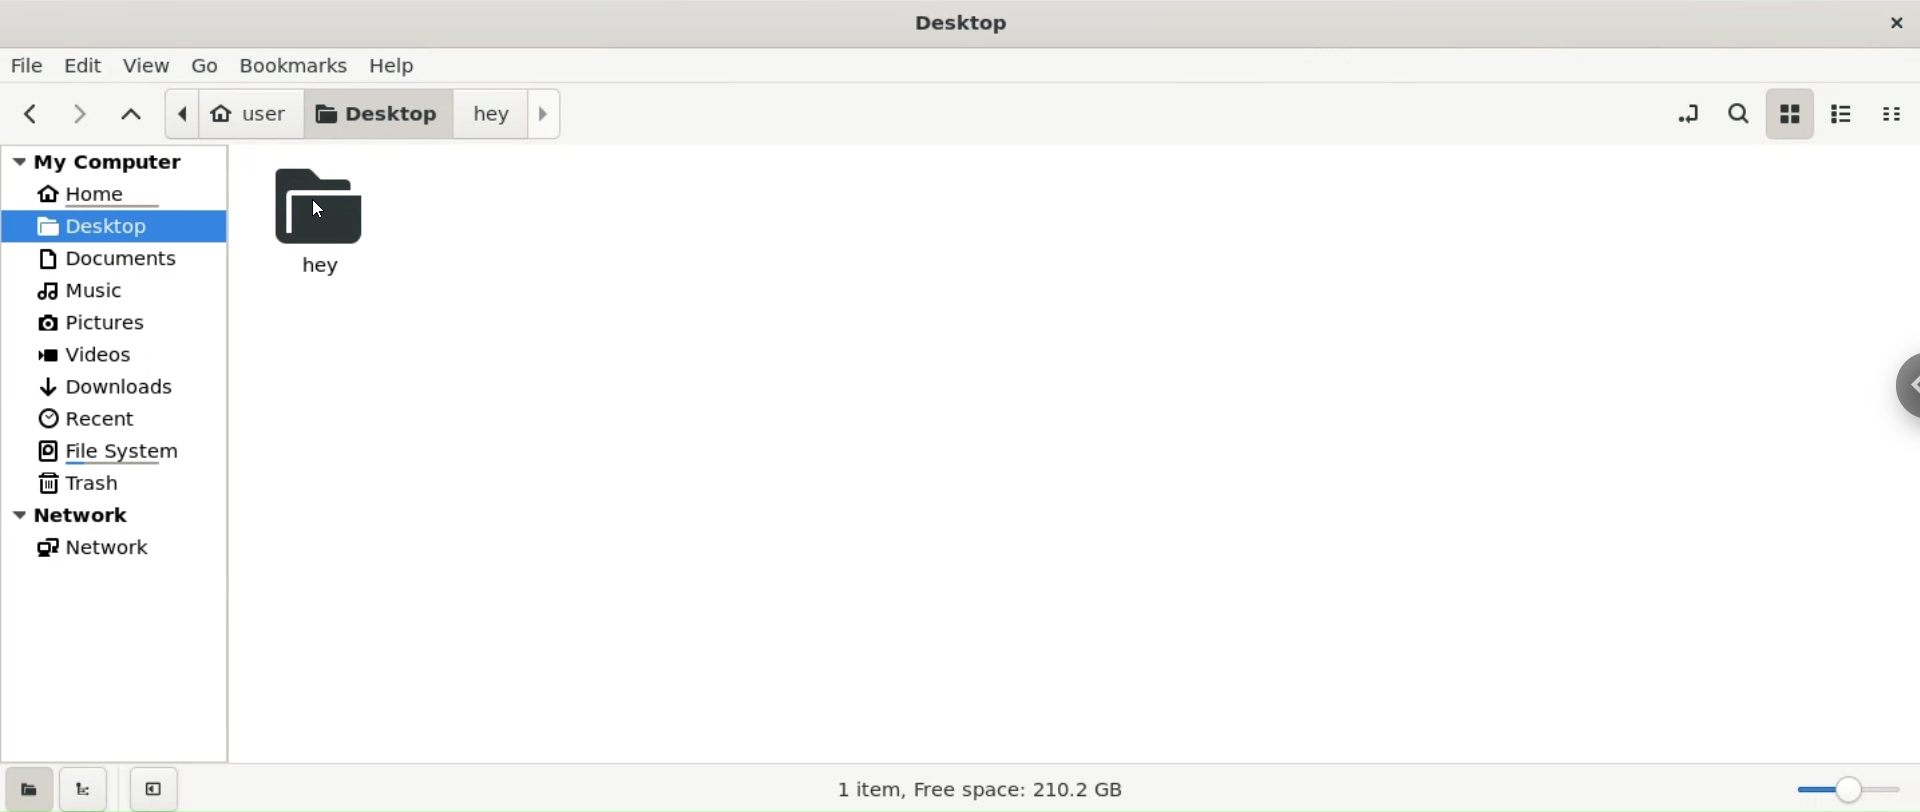 This screenshot has height=812, width=1920. I want to click on music, so click(117, 293).